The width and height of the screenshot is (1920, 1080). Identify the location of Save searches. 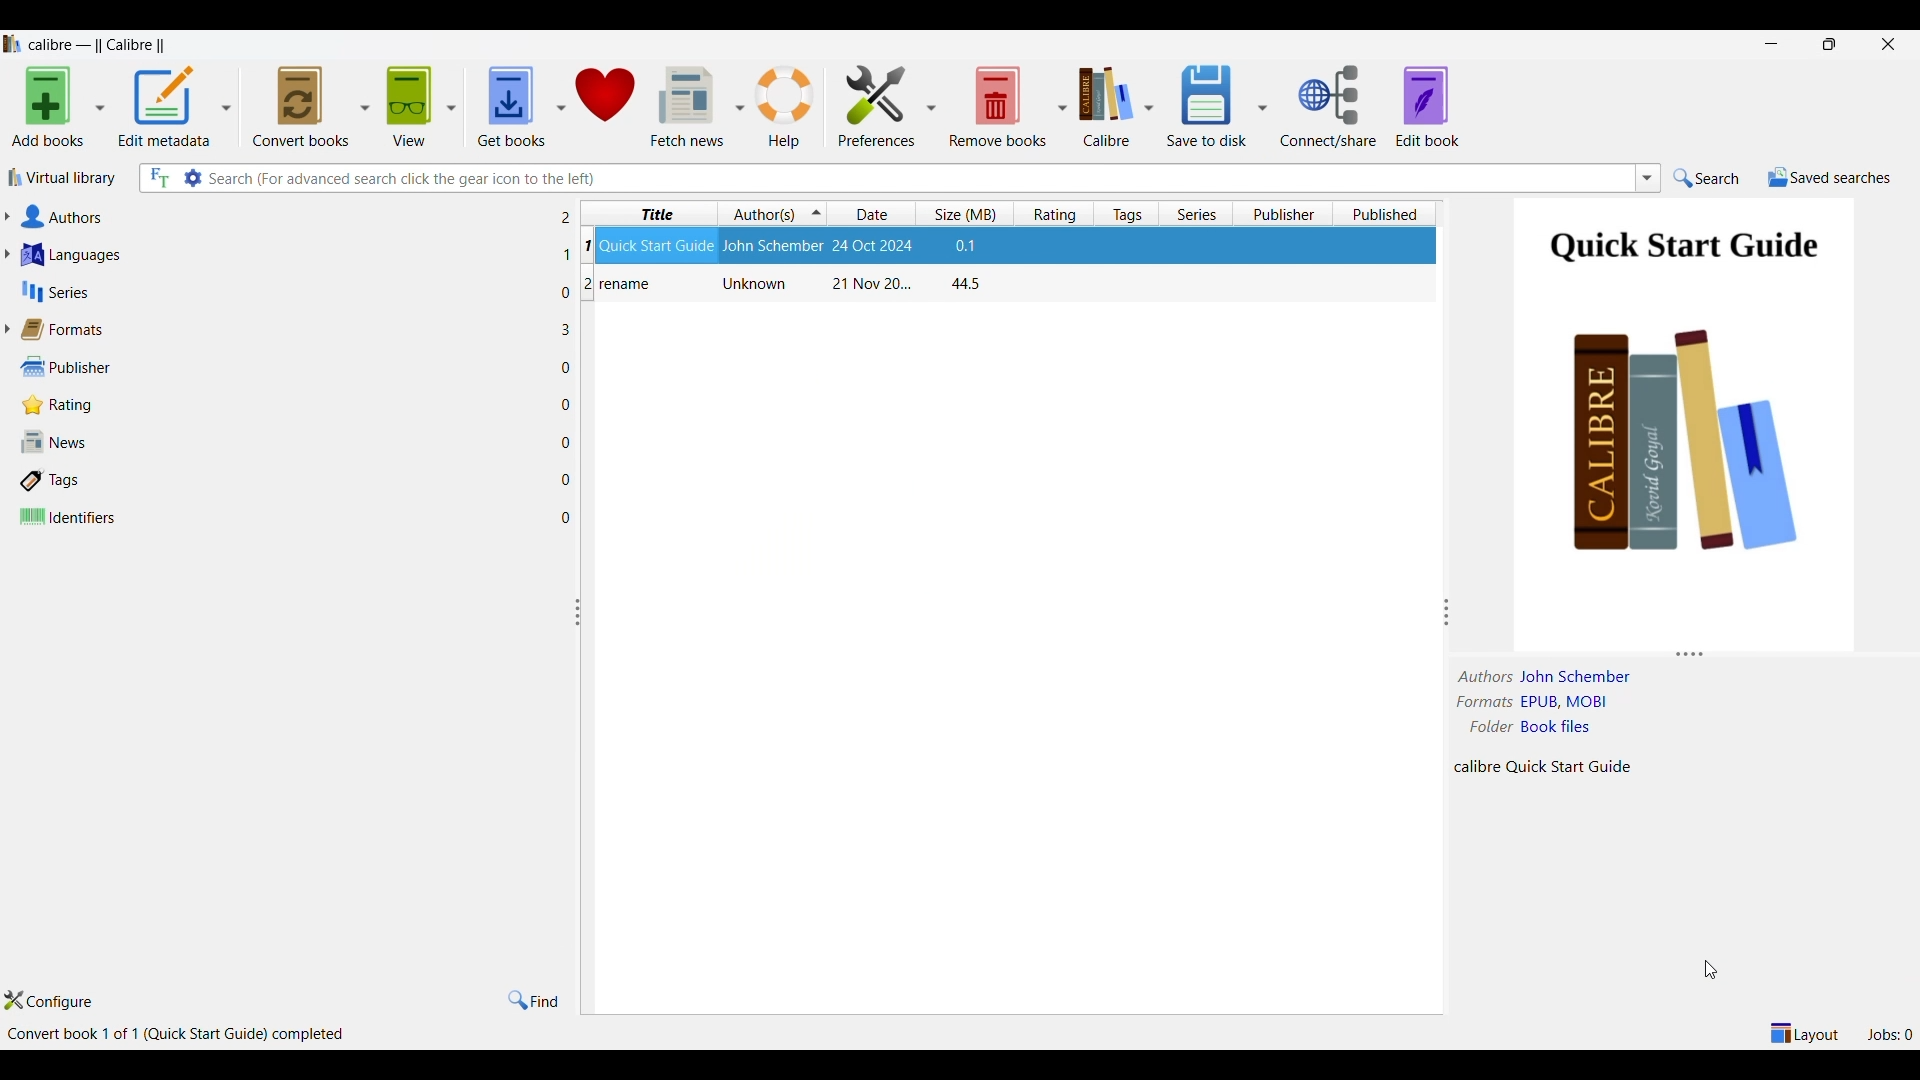
(1829, 178).